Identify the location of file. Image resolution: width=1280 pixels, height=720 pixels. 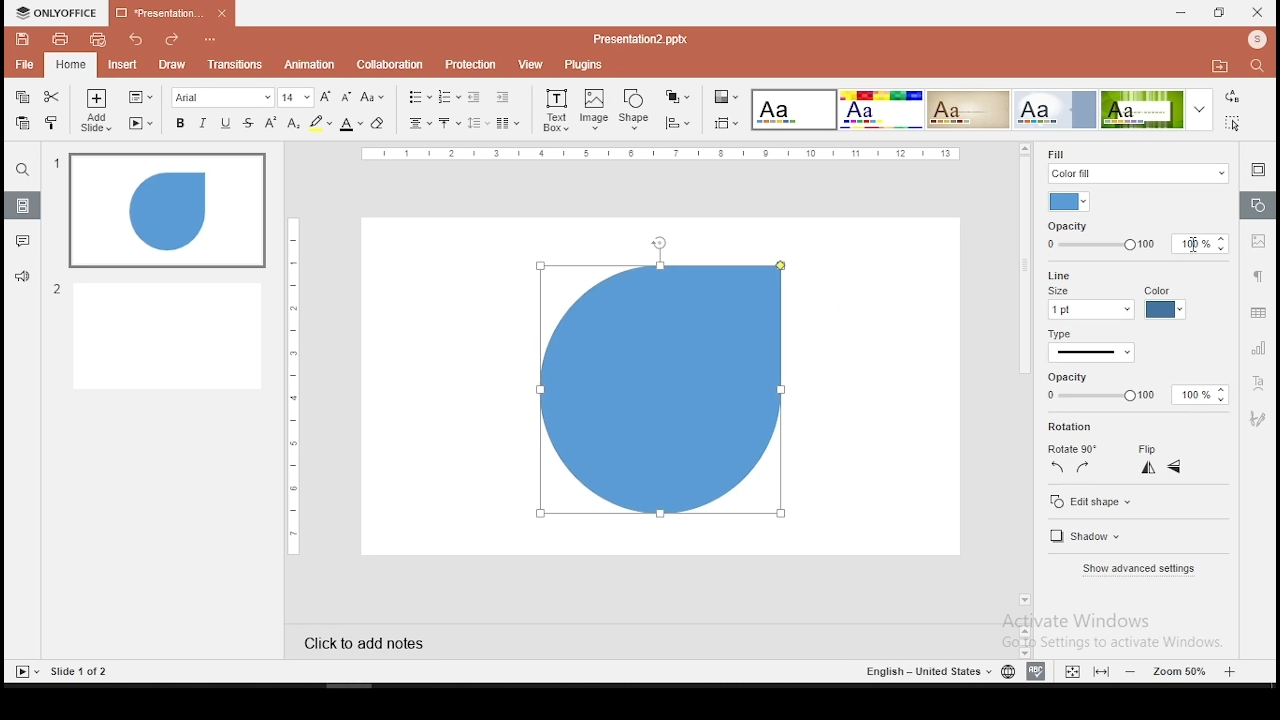
(24, 64).